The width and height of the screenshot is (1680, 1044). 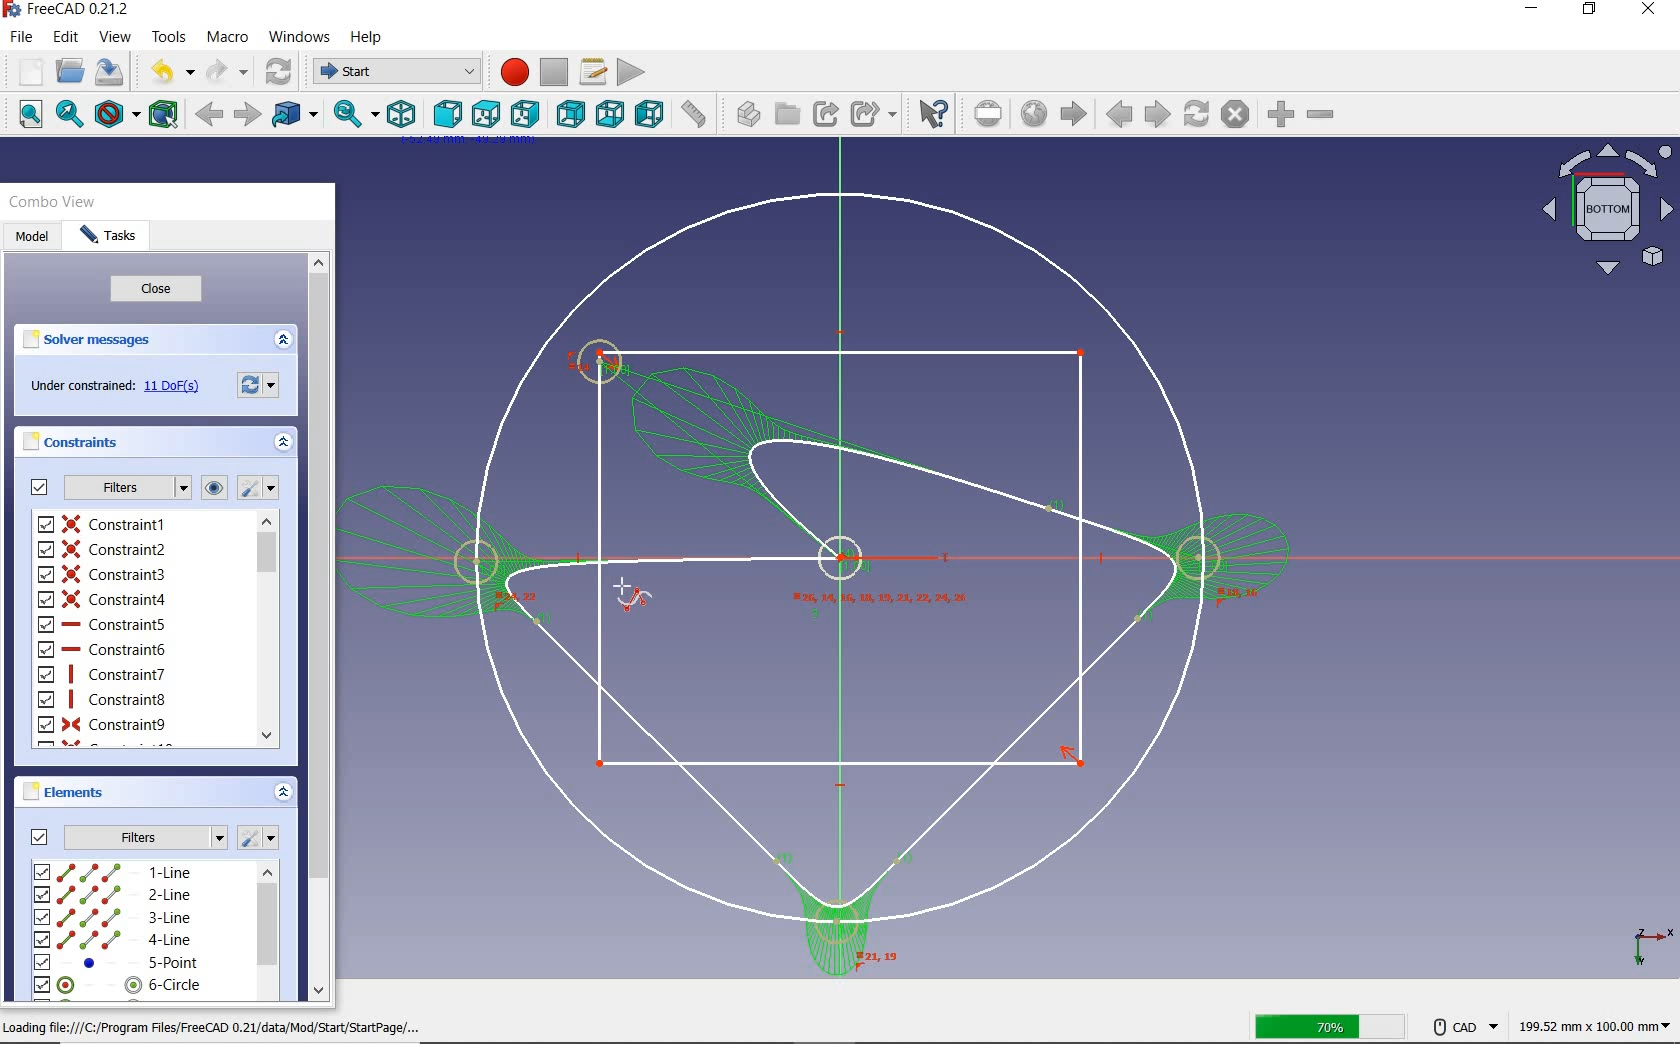 What do you see at coordinates (223, 72) in the screenshot?
I see `redo` at bounding box center [223, 72].